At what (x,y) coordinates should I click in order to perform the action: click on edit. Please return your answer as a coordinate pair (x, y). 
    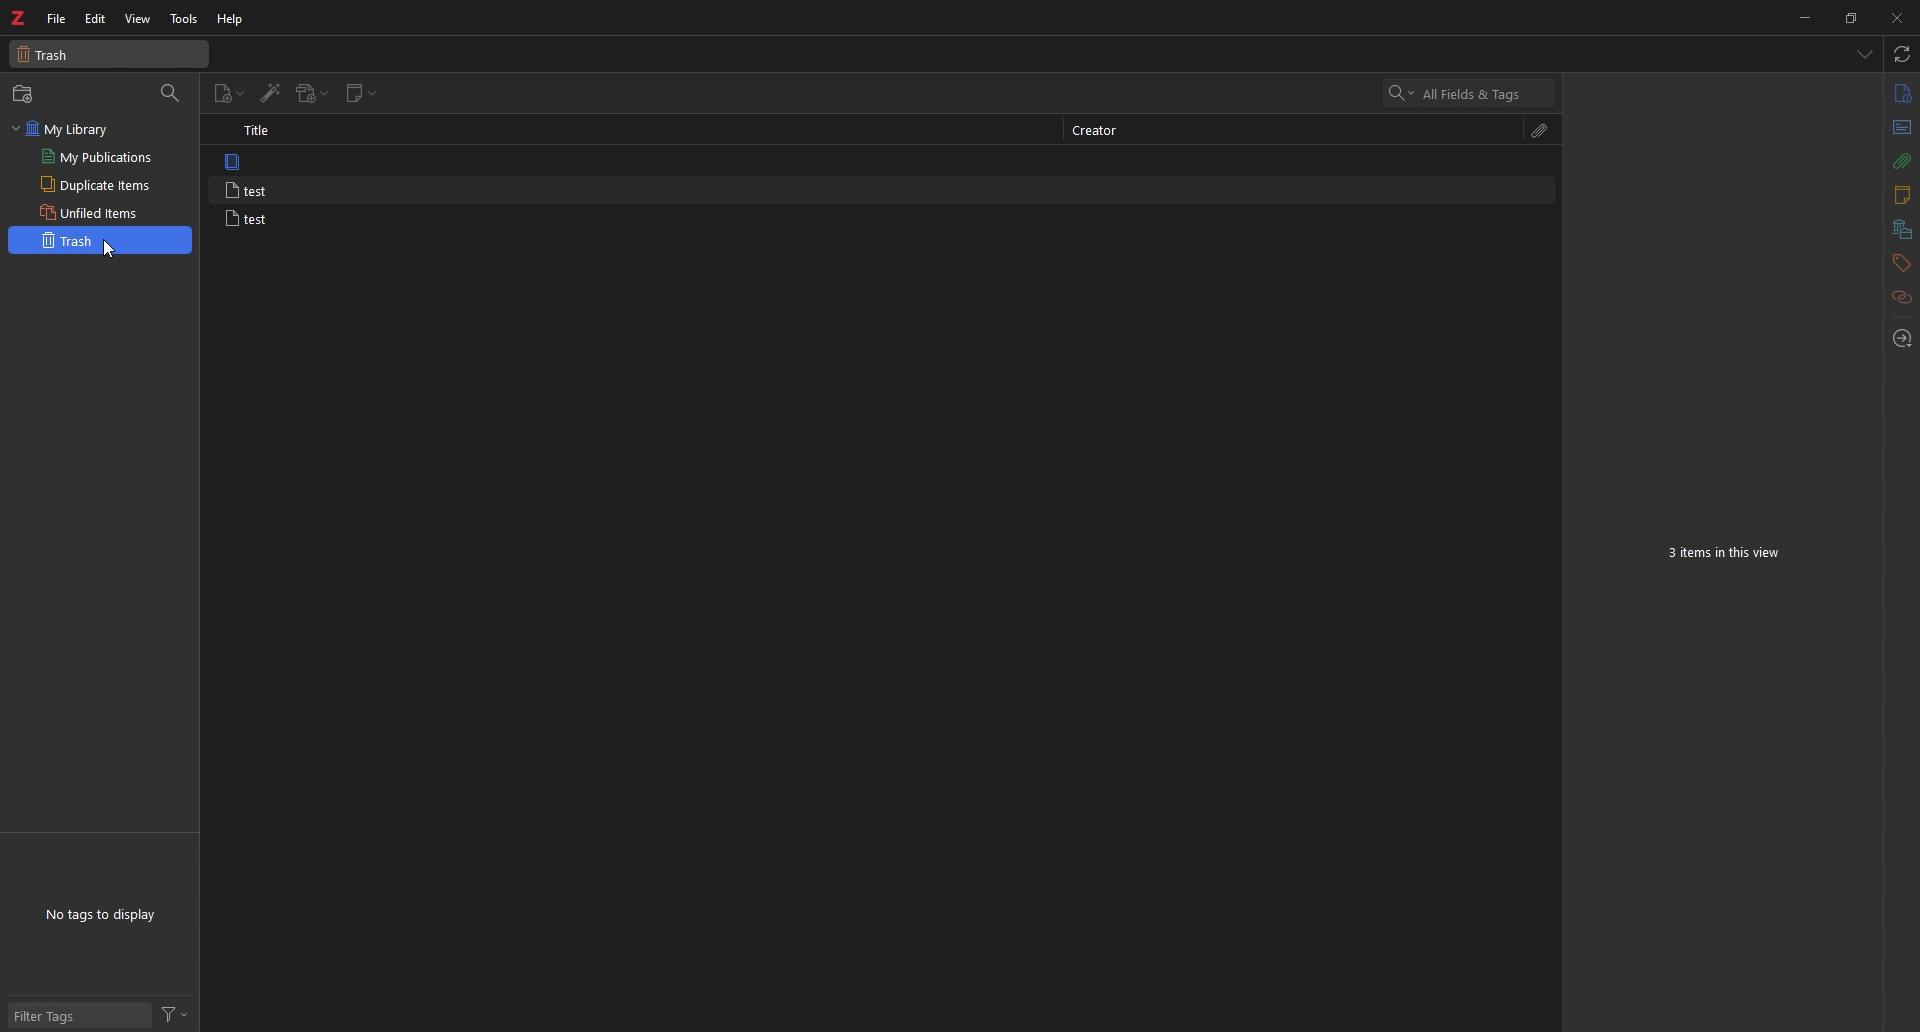
    Looking at the image, I should click on (96, 19).